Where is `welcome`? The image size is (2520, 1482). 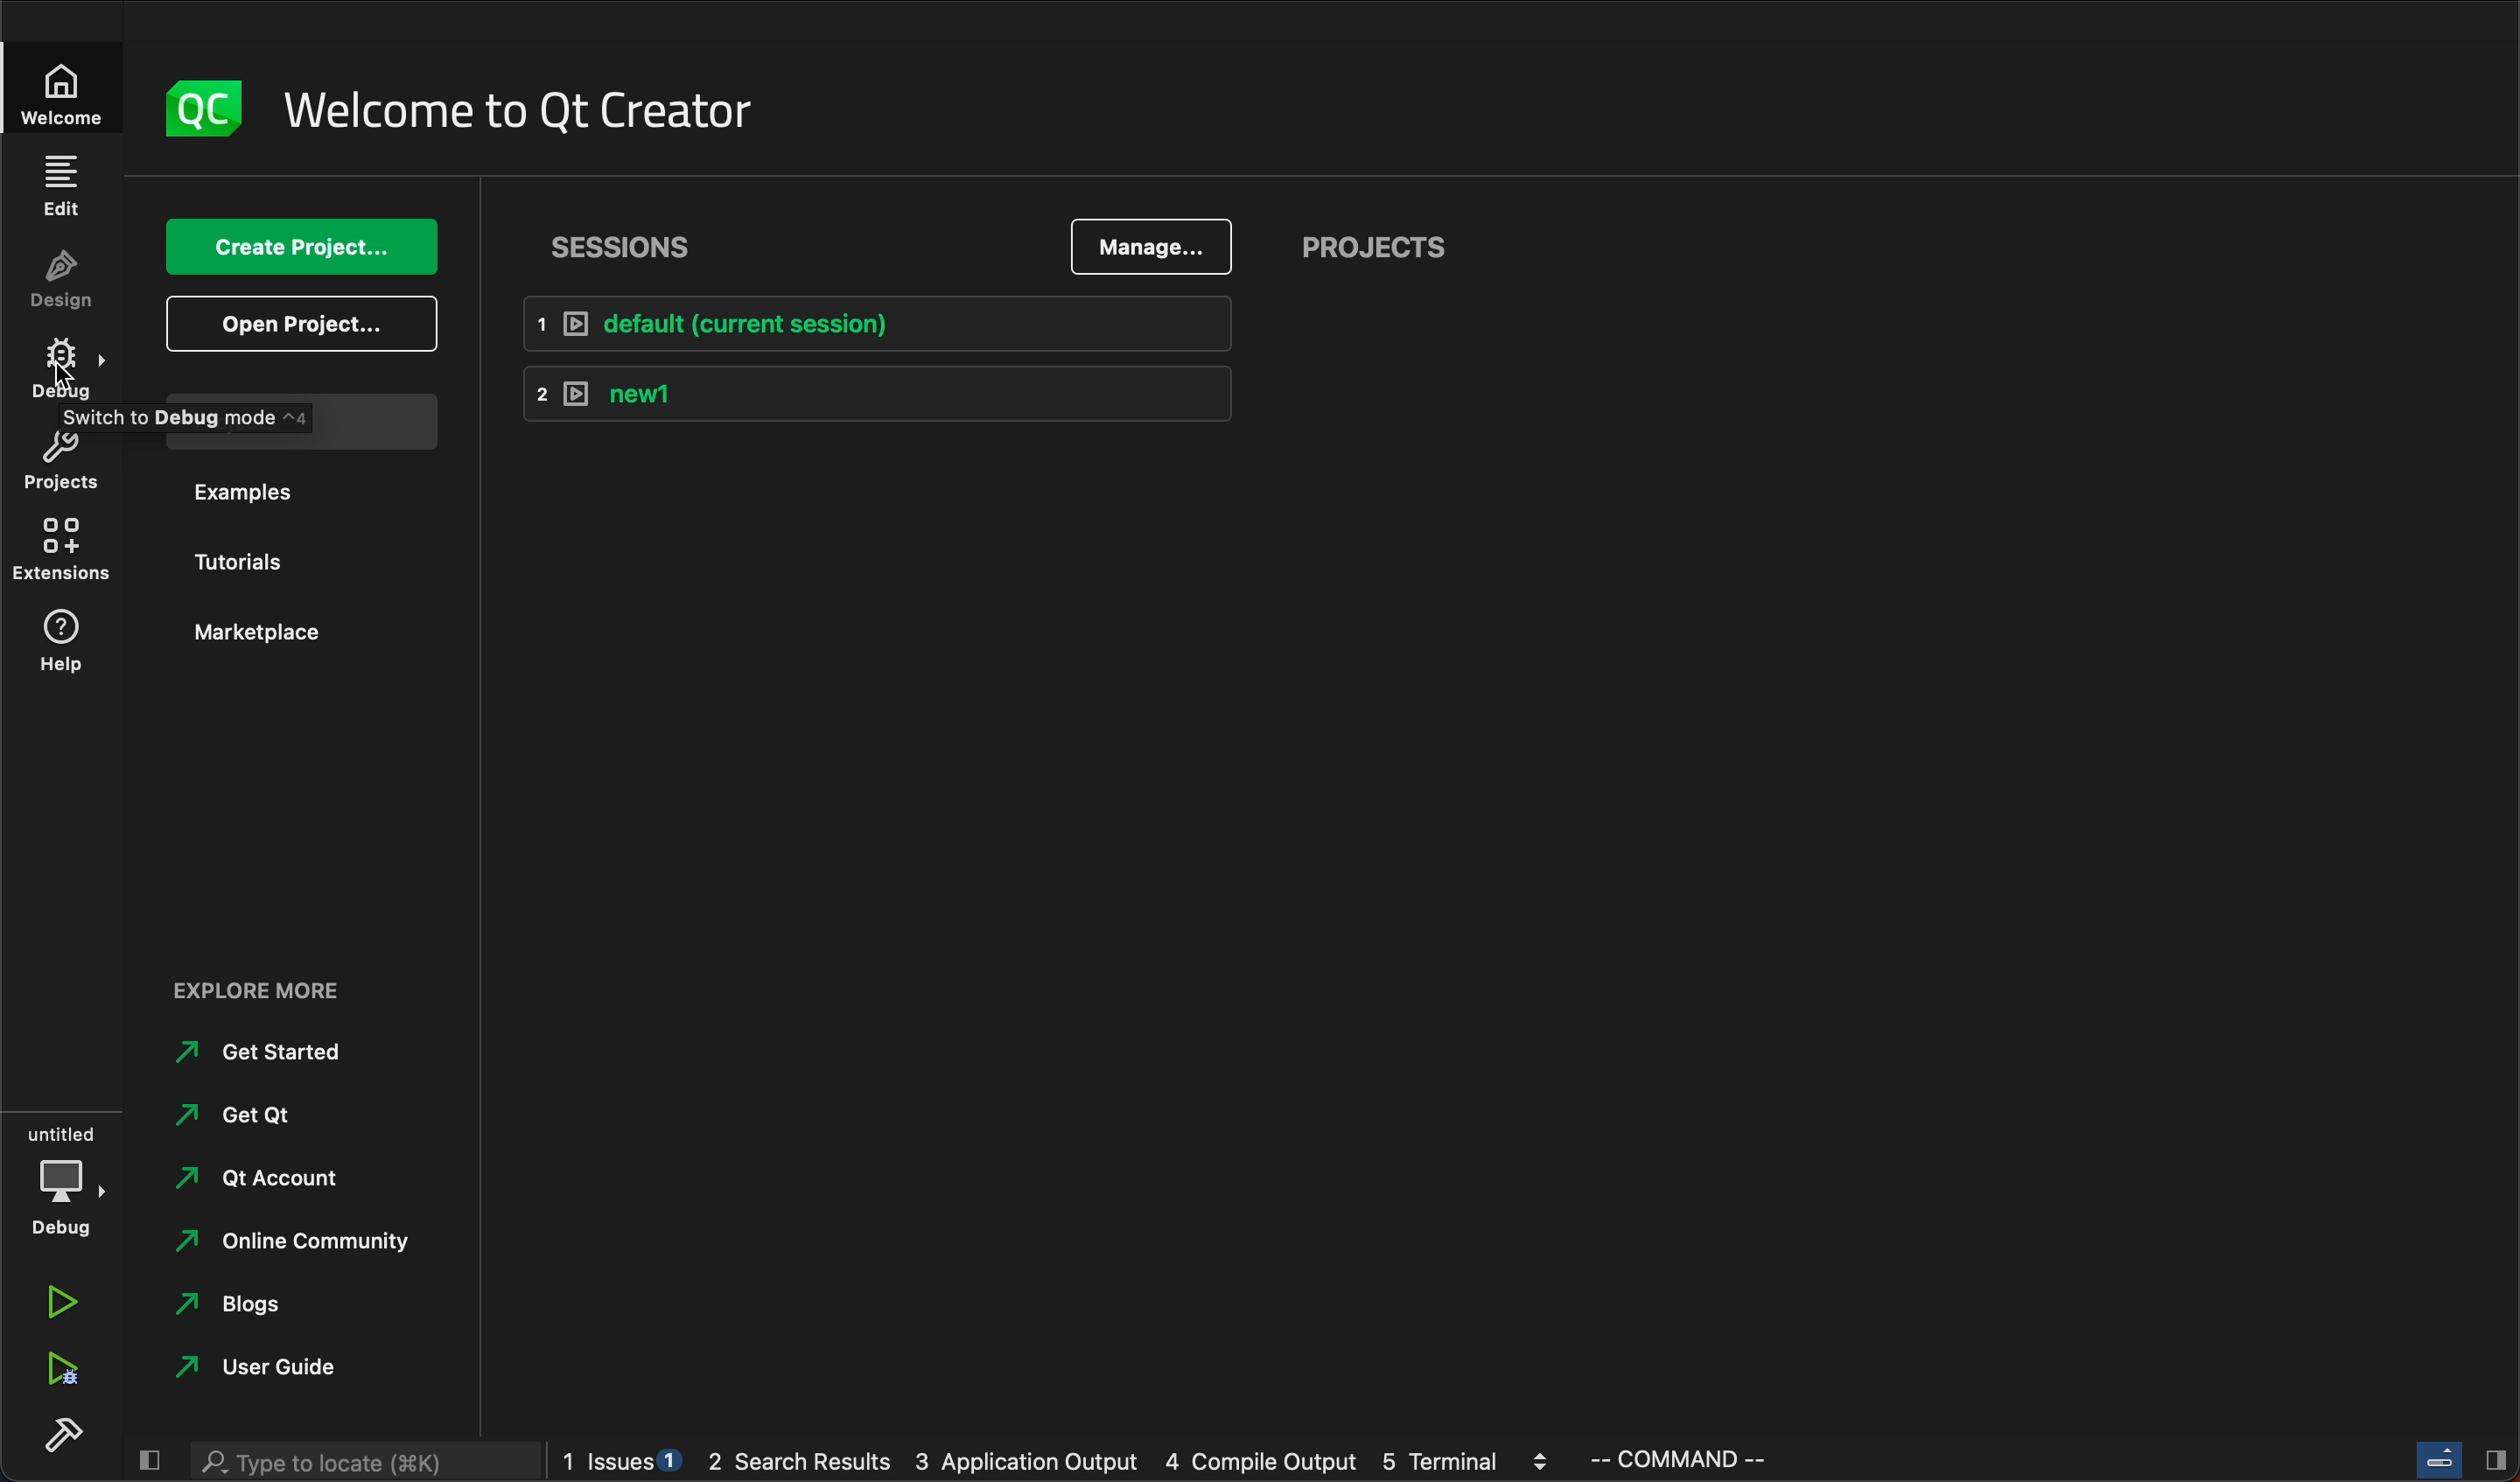 welcome is located at coordinates (67, 87).